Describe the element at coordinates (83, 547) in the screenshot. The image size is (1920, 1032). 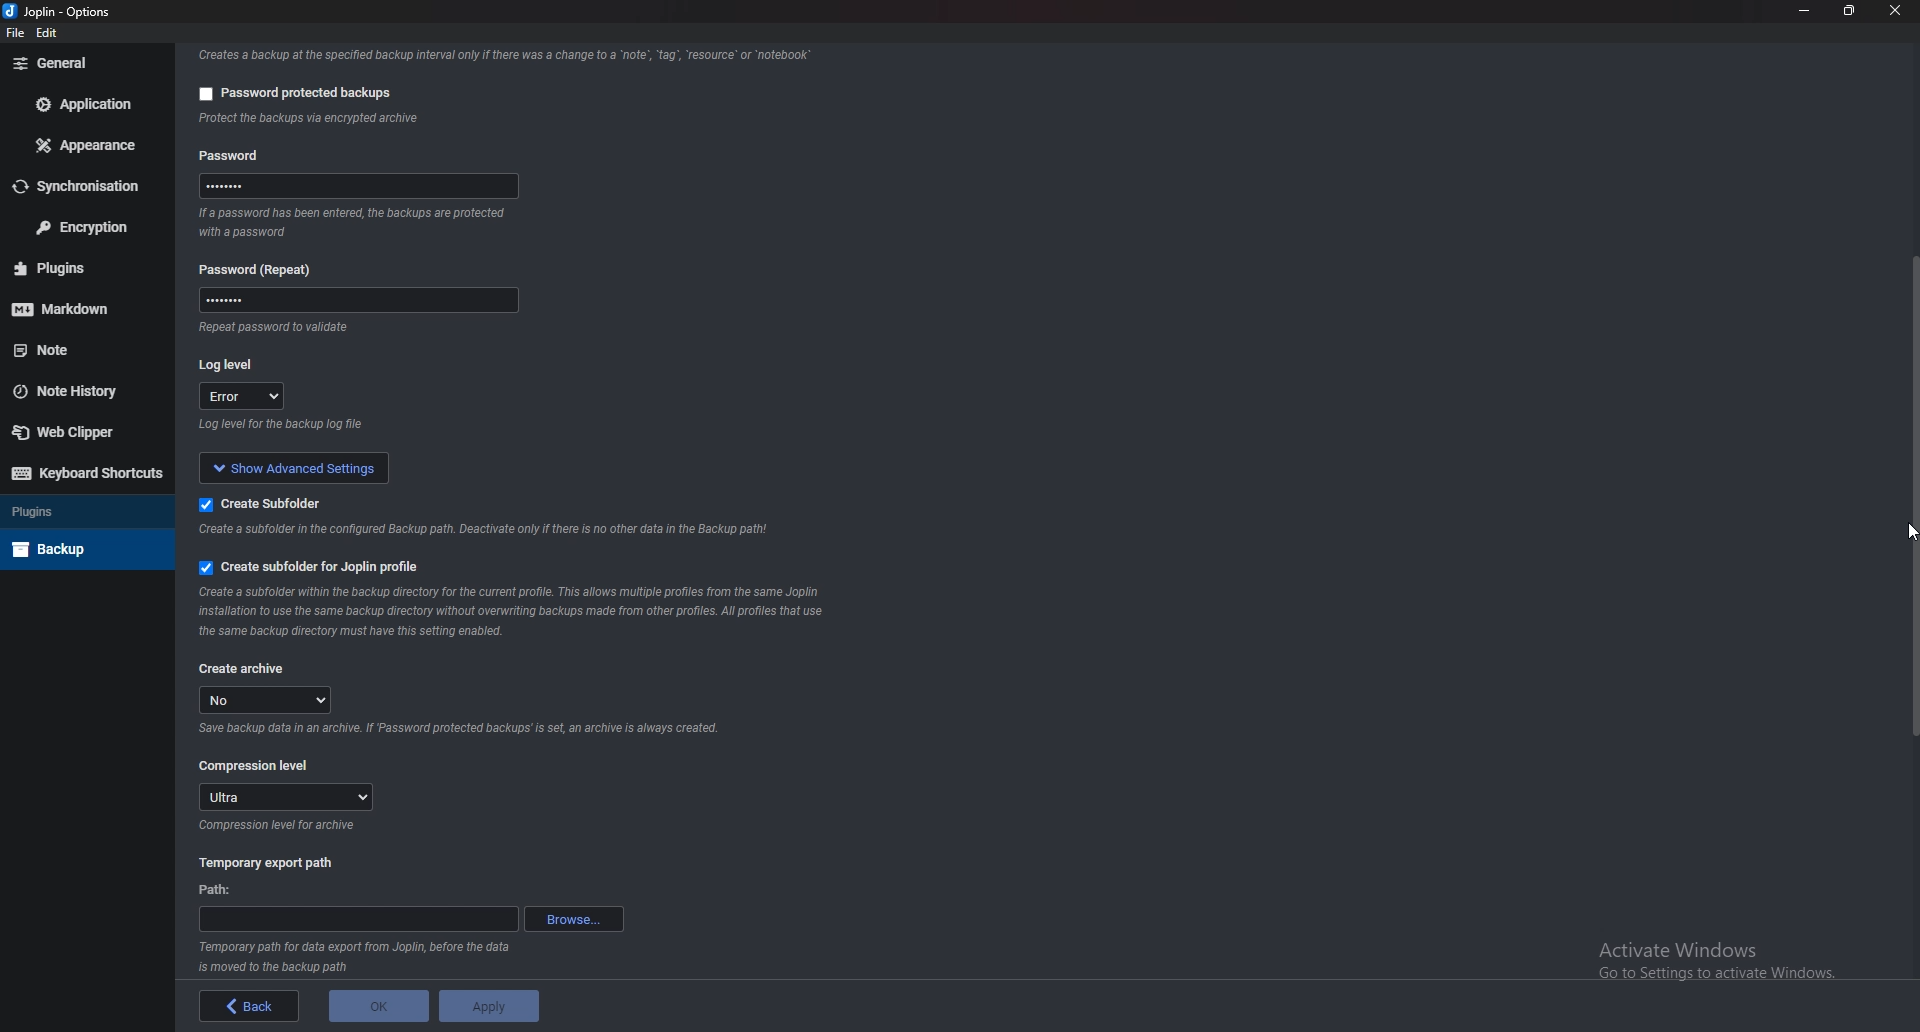
I see `Back up` at that location.